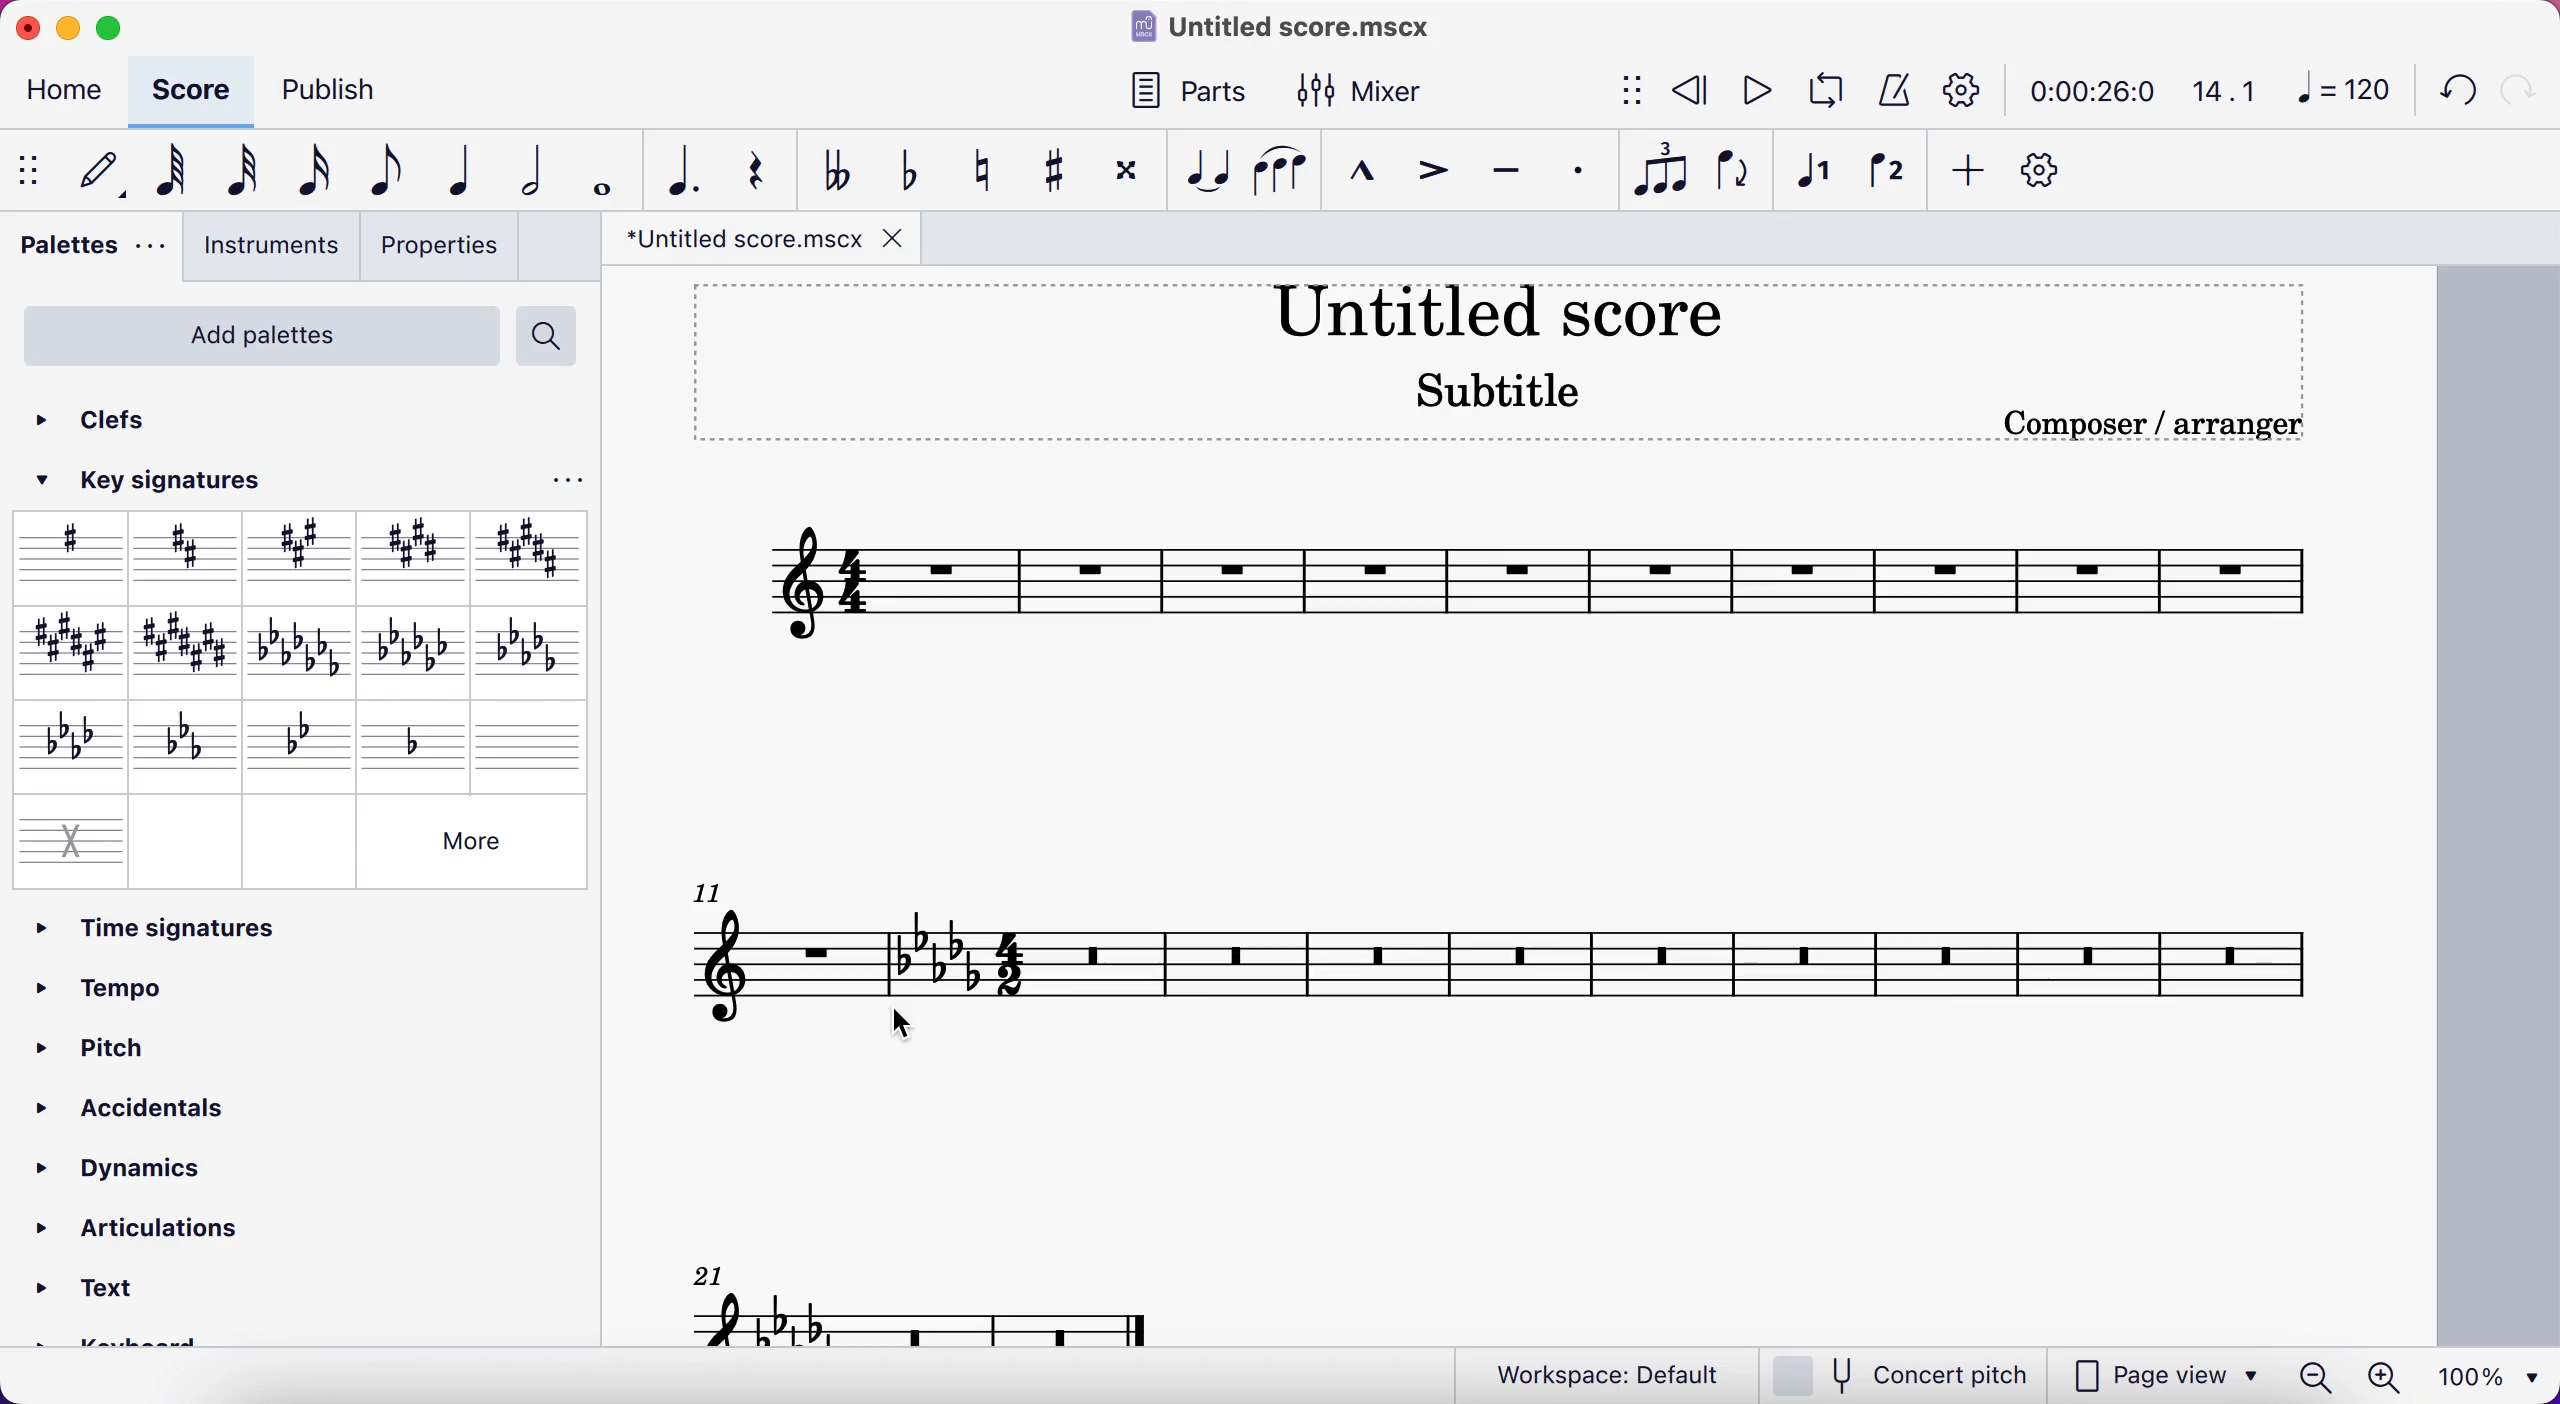 The image size is (2560, 1404). Describe the element at coordinates (1821, 177) in the screenshot. I see `voice 1` at that location.